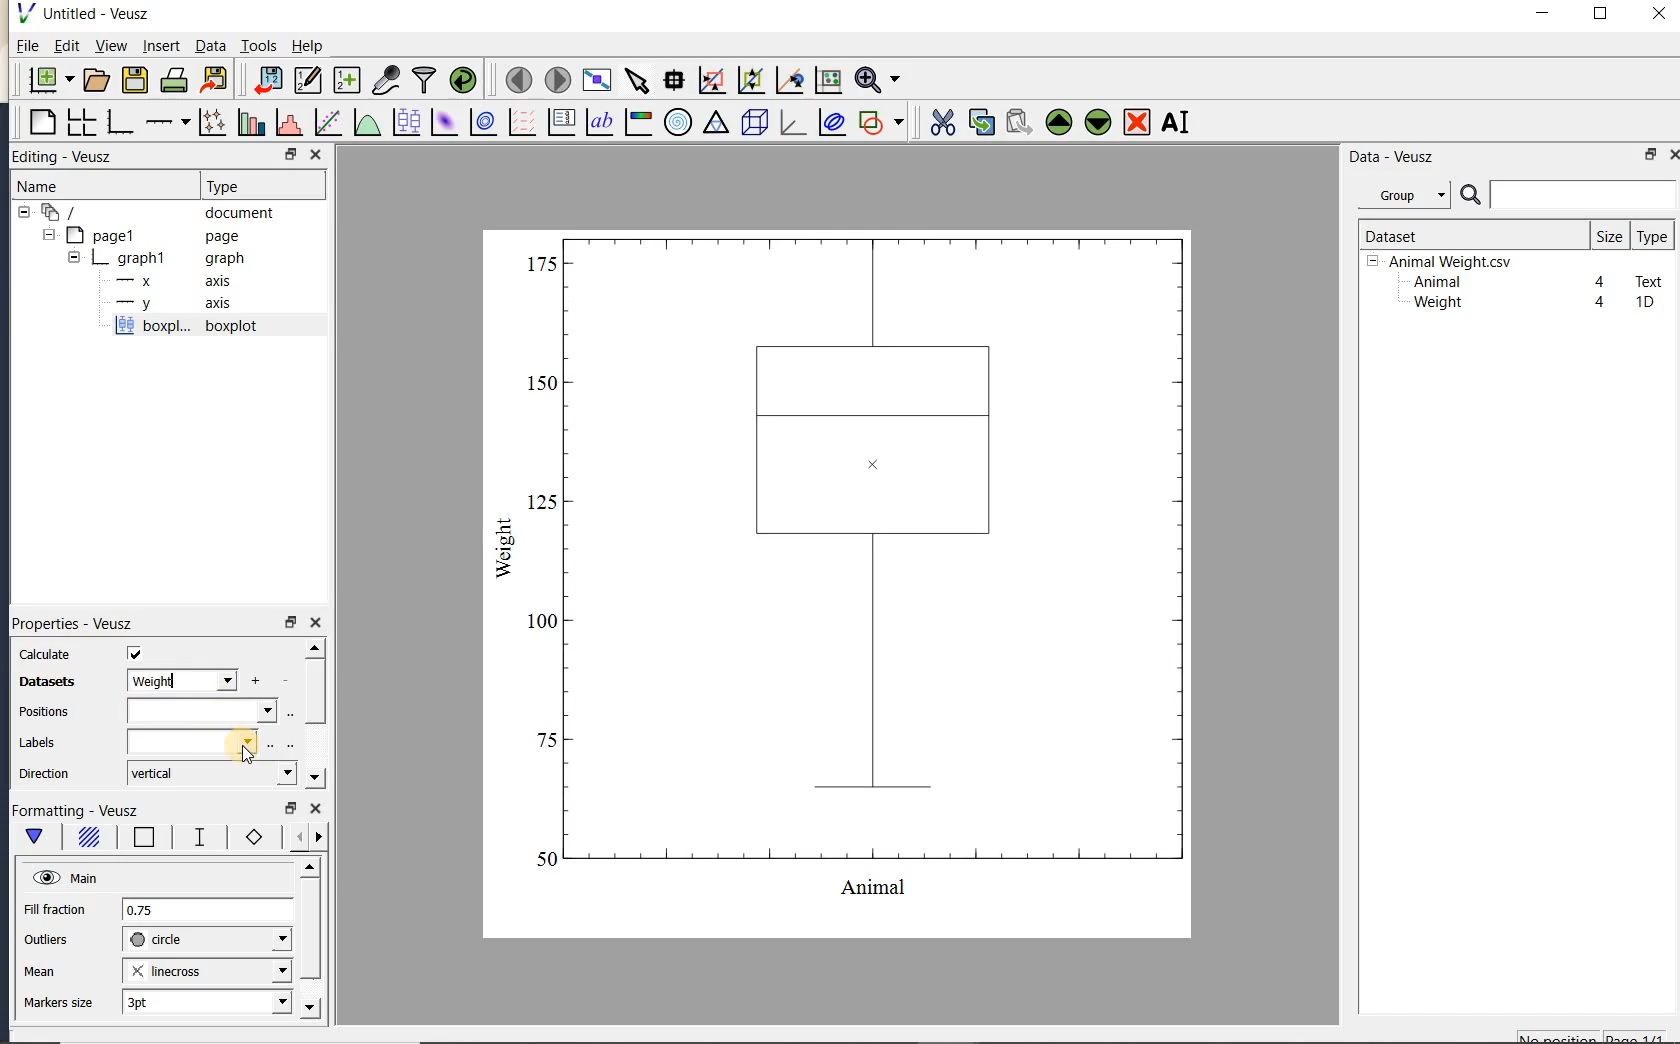  What do you see at coordinates (251, 122) in the screenshot?
I see `plot bar charts` at bounding box center [251, 122].